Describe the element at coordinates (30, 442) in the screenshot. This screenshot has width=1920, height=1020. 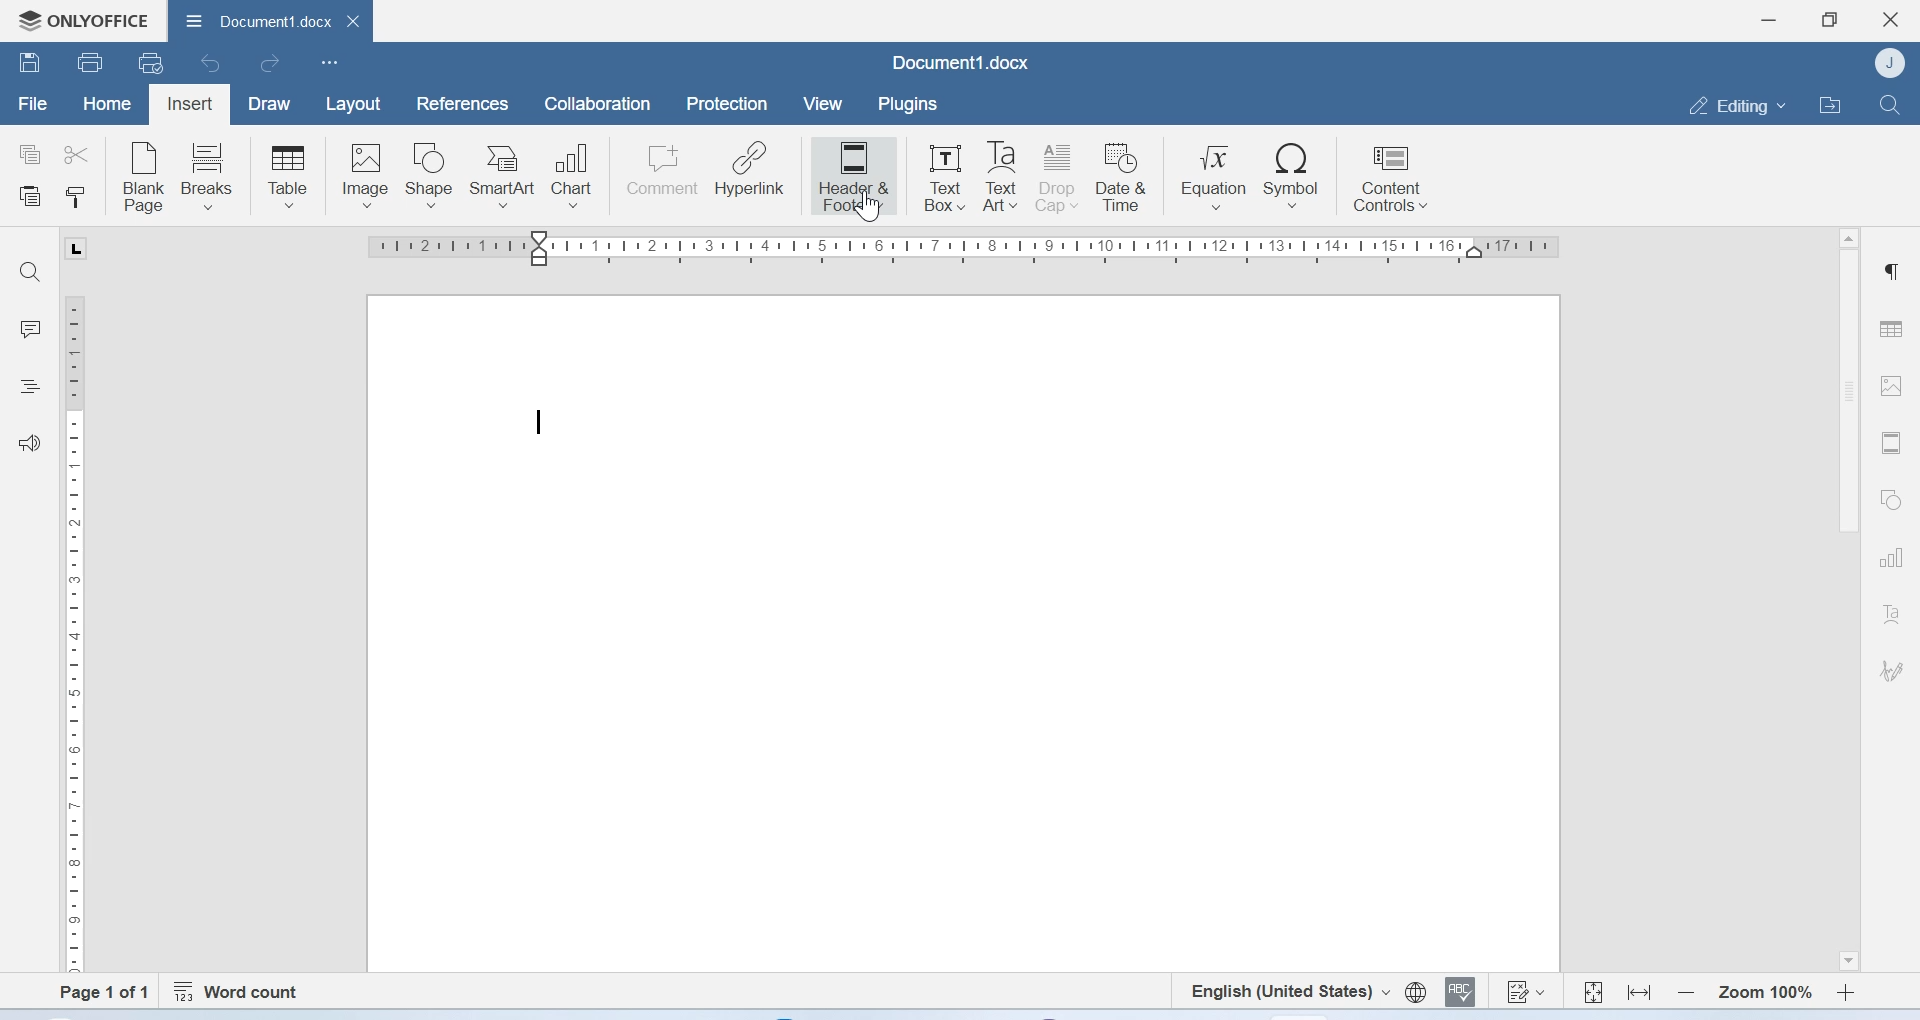
I see `Feedback and support` at that location.